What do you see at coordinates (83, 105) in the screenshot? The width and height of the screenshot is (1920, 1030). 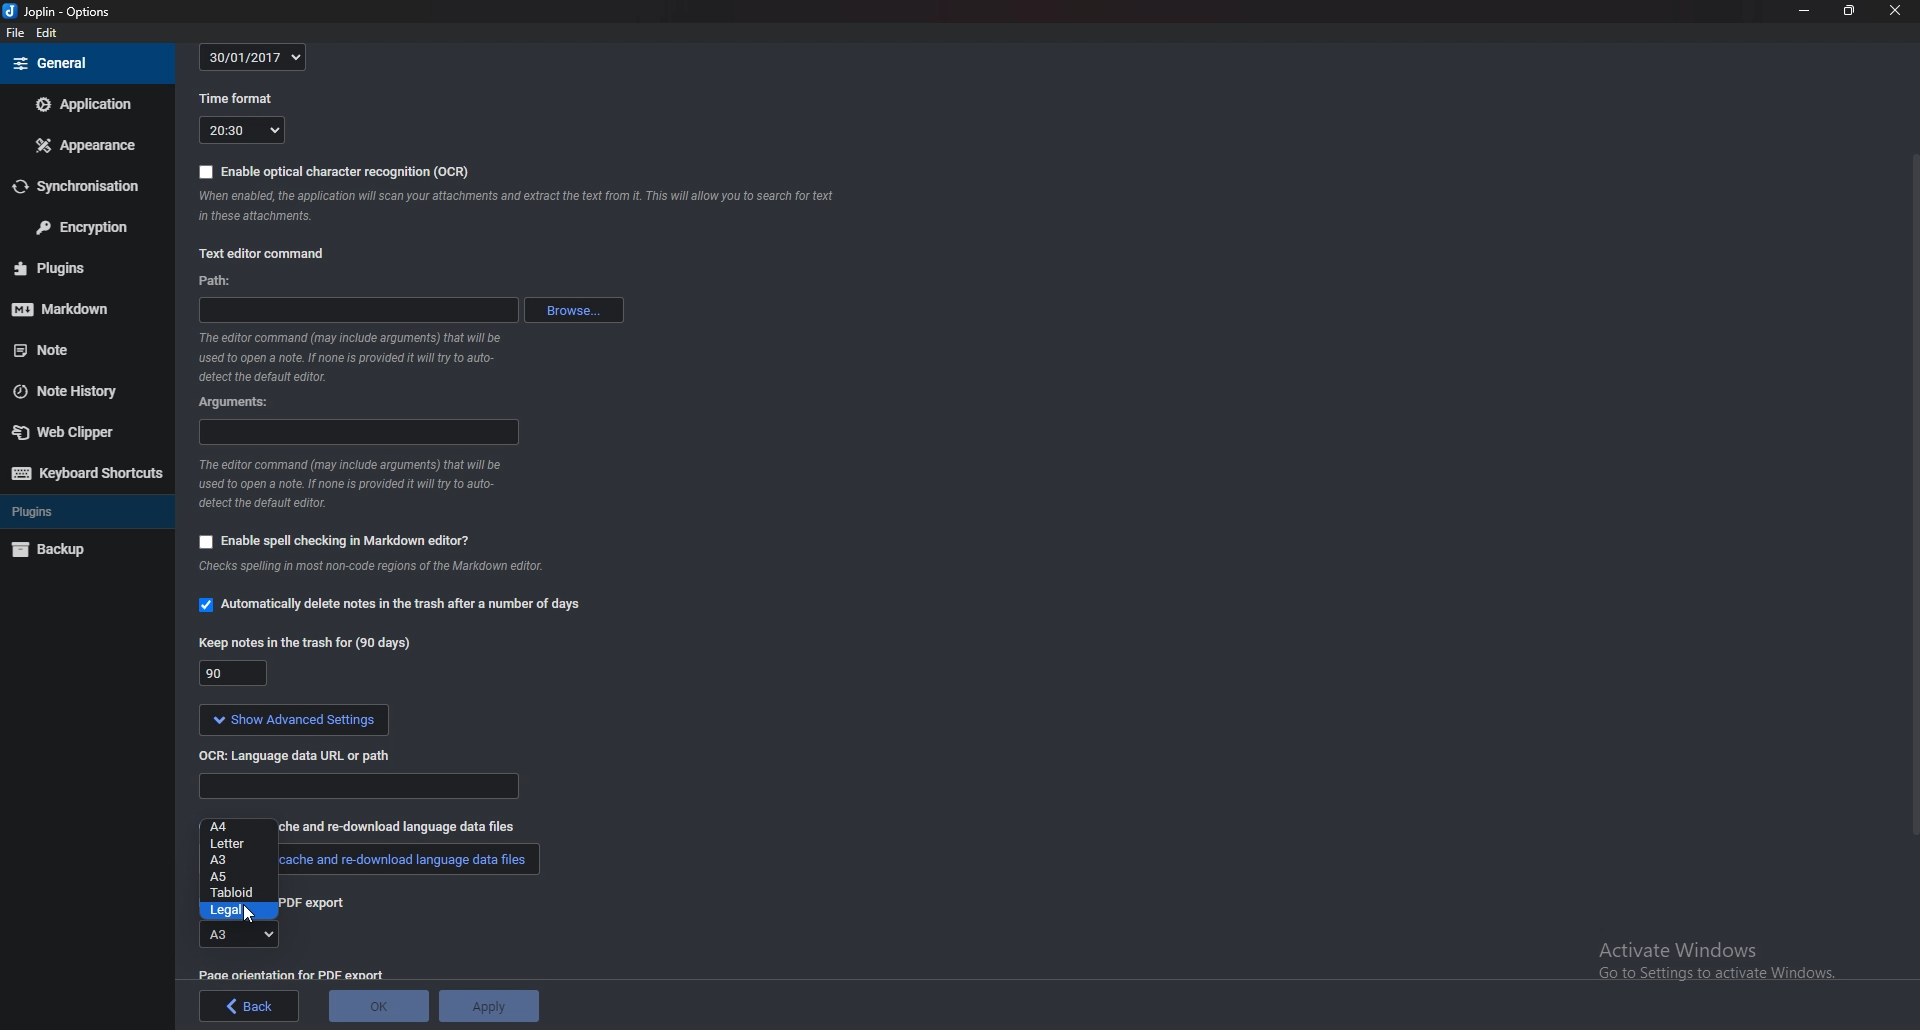 I see `Application` at bounding box center [83, 105].